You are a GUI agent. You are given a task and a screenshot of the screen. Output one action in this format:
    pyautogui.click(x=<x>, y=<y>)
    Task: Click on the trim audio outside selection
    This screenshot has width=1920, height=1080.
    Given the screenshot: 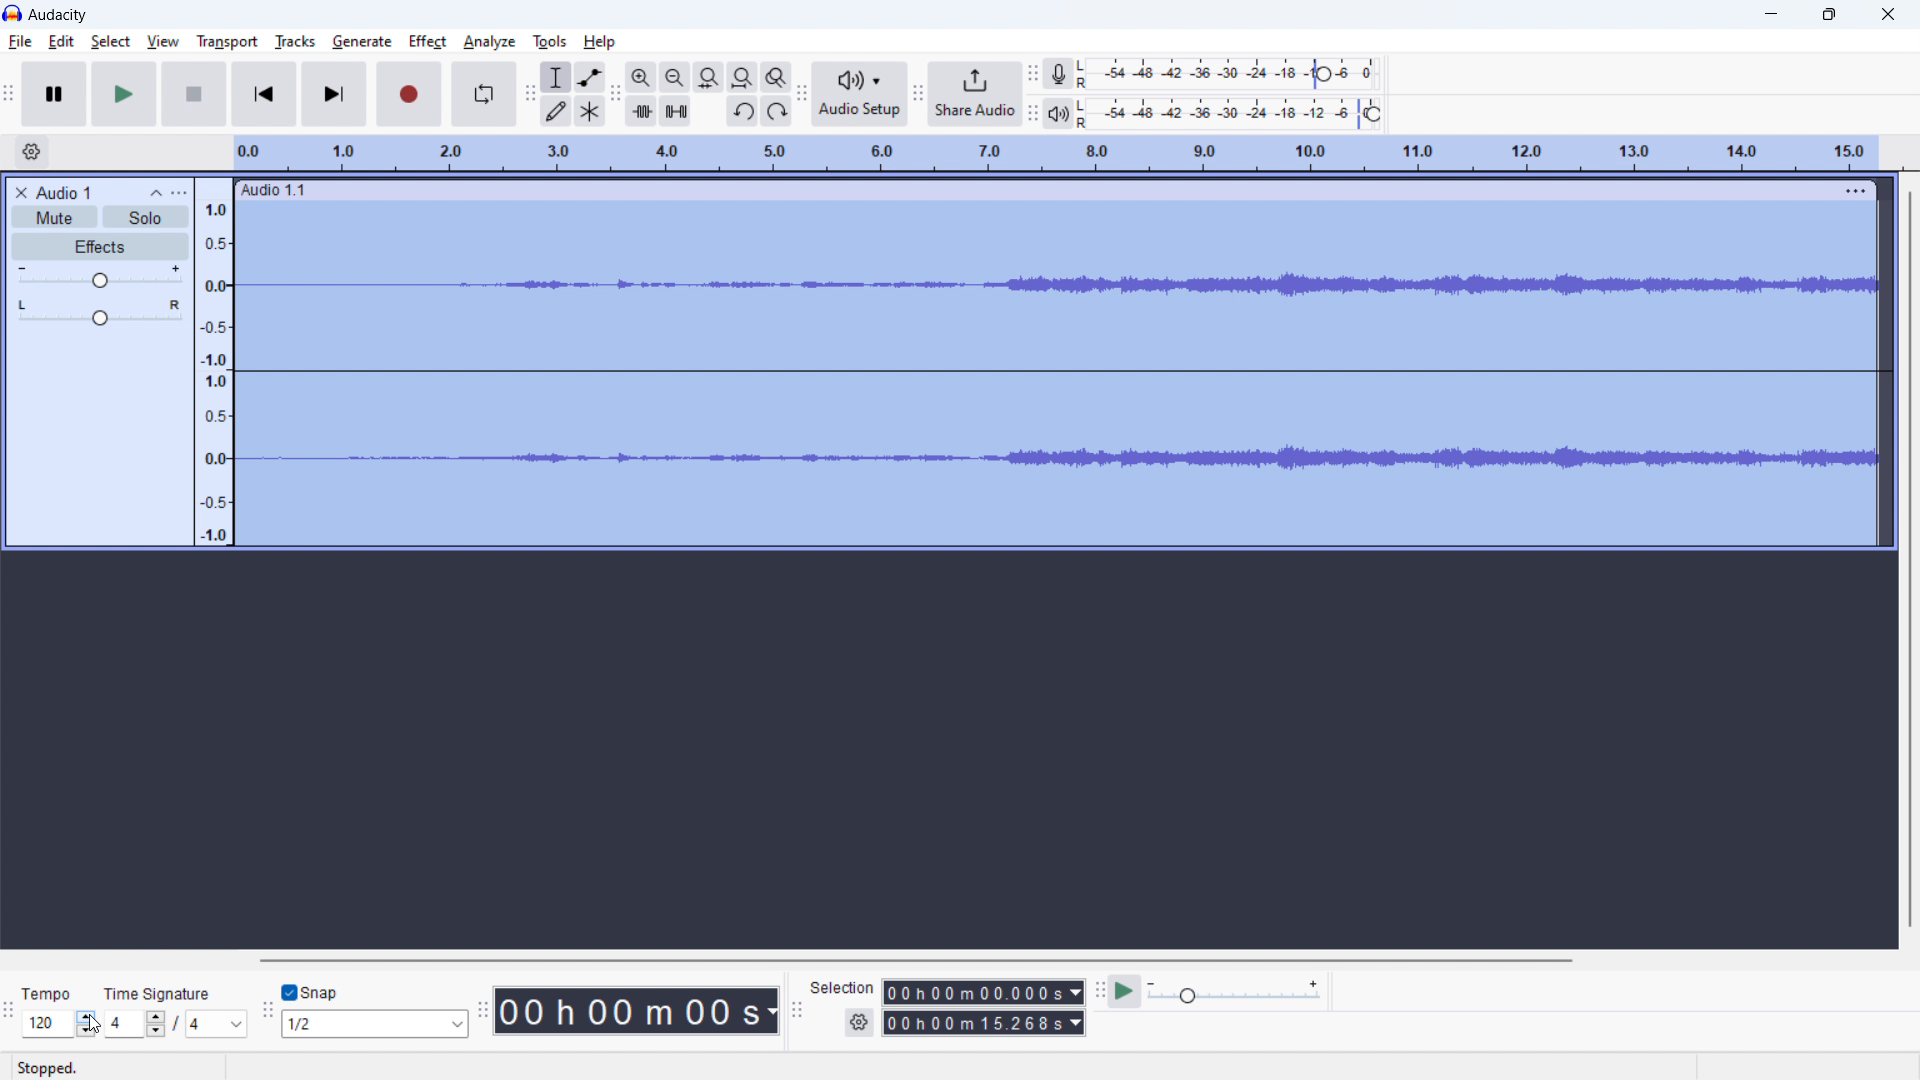 What is the action you would take?
    pyautogui.click(x=641, y=110)
    